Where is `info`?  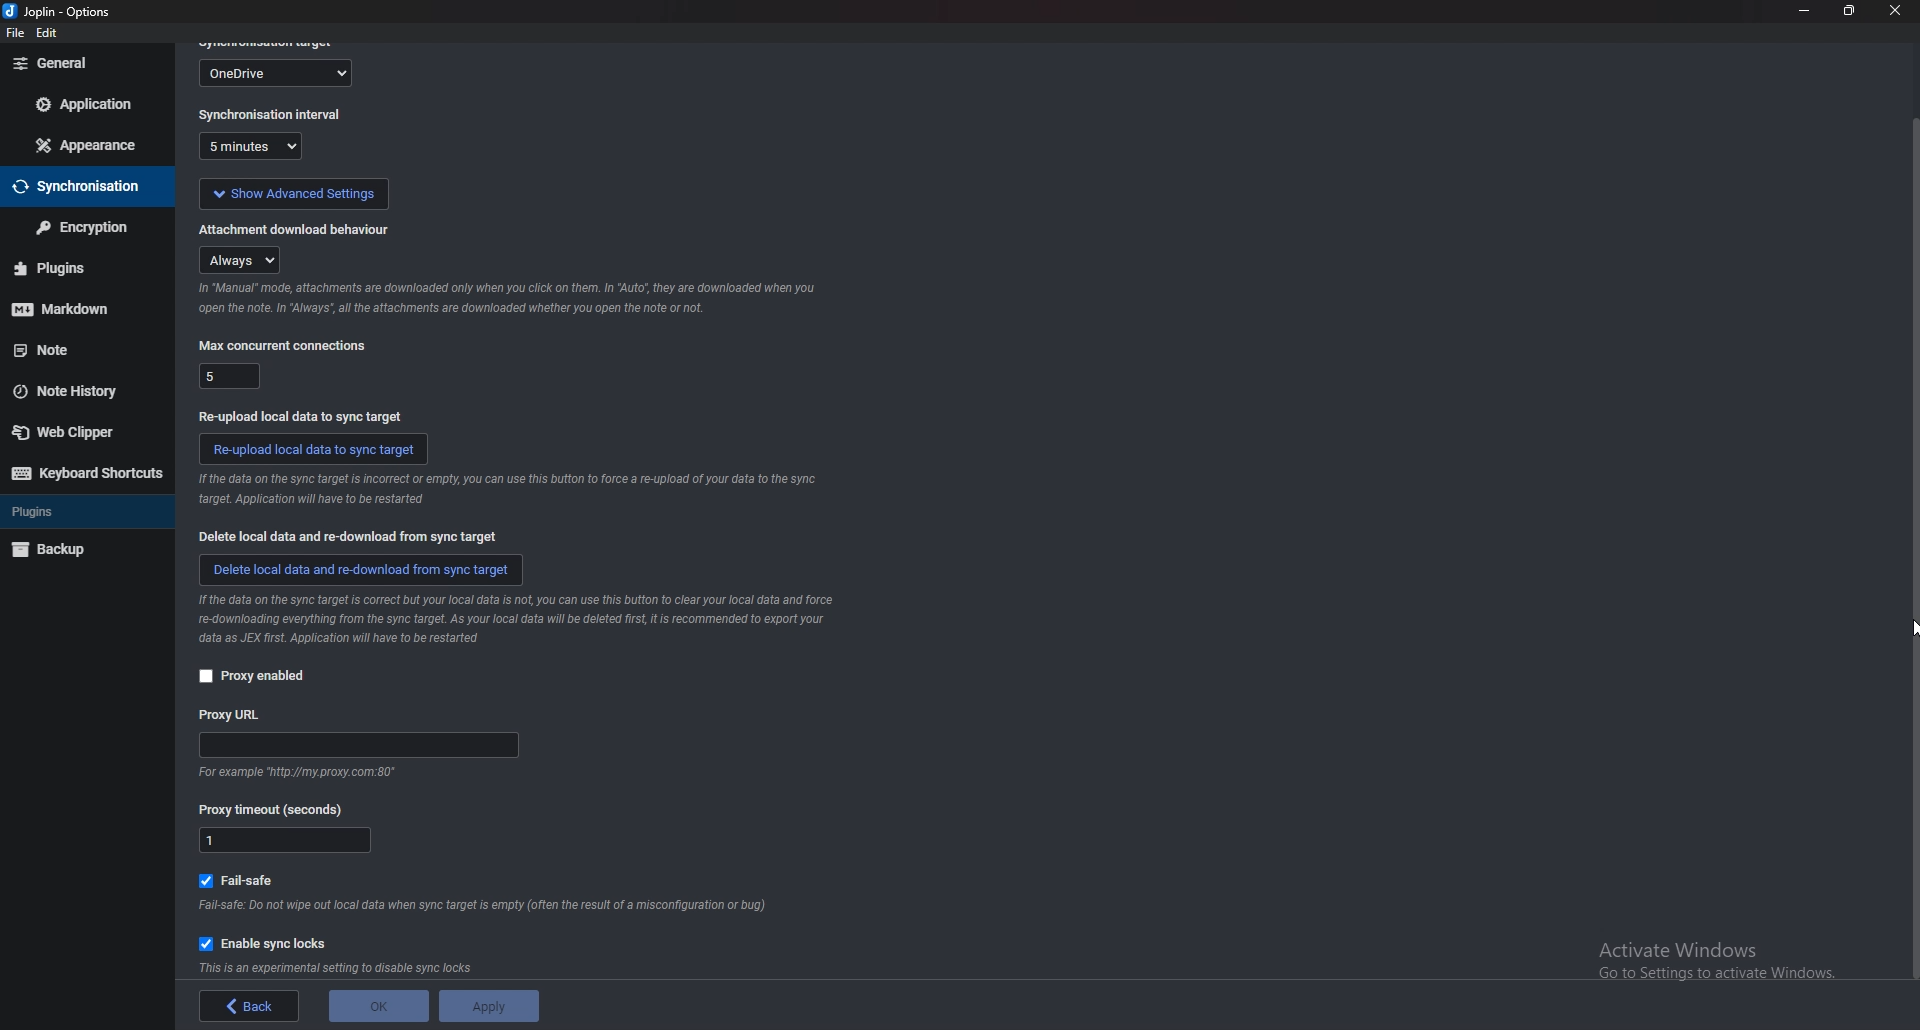 info is located at coordinates (338, 968).